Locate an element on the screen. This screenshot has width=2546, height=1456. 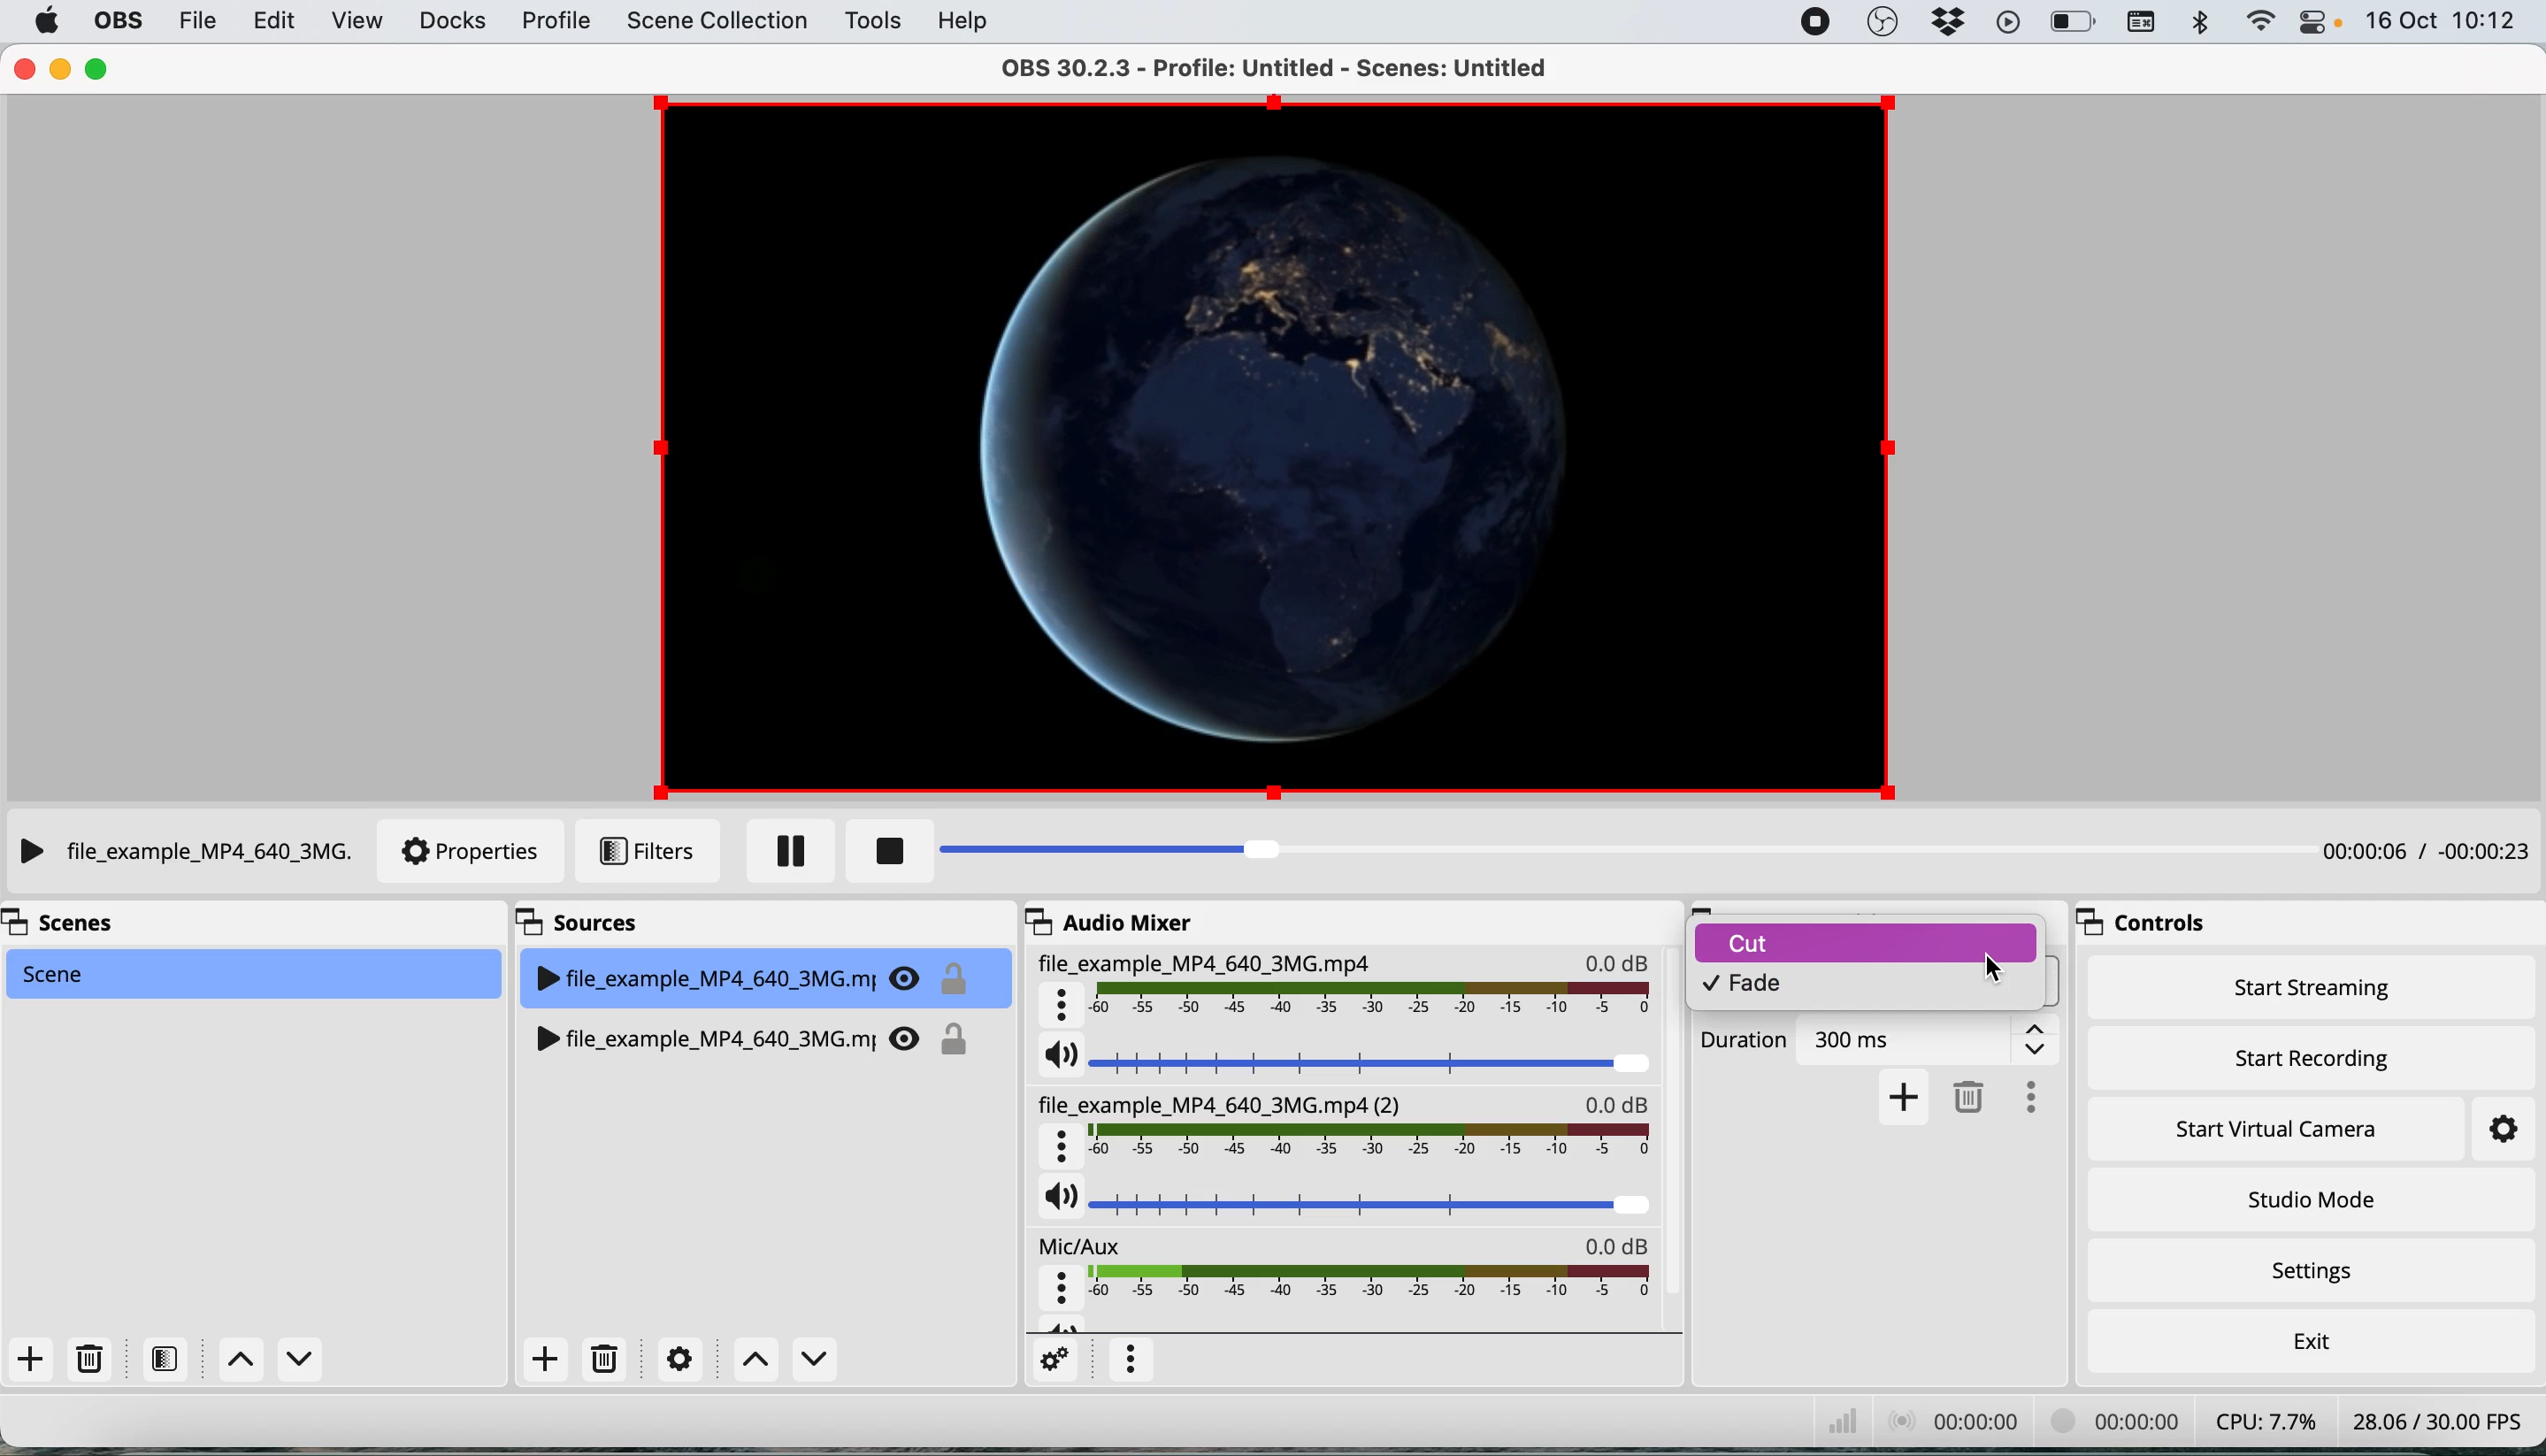
delete transition is located at coordinates (1969, 1095).